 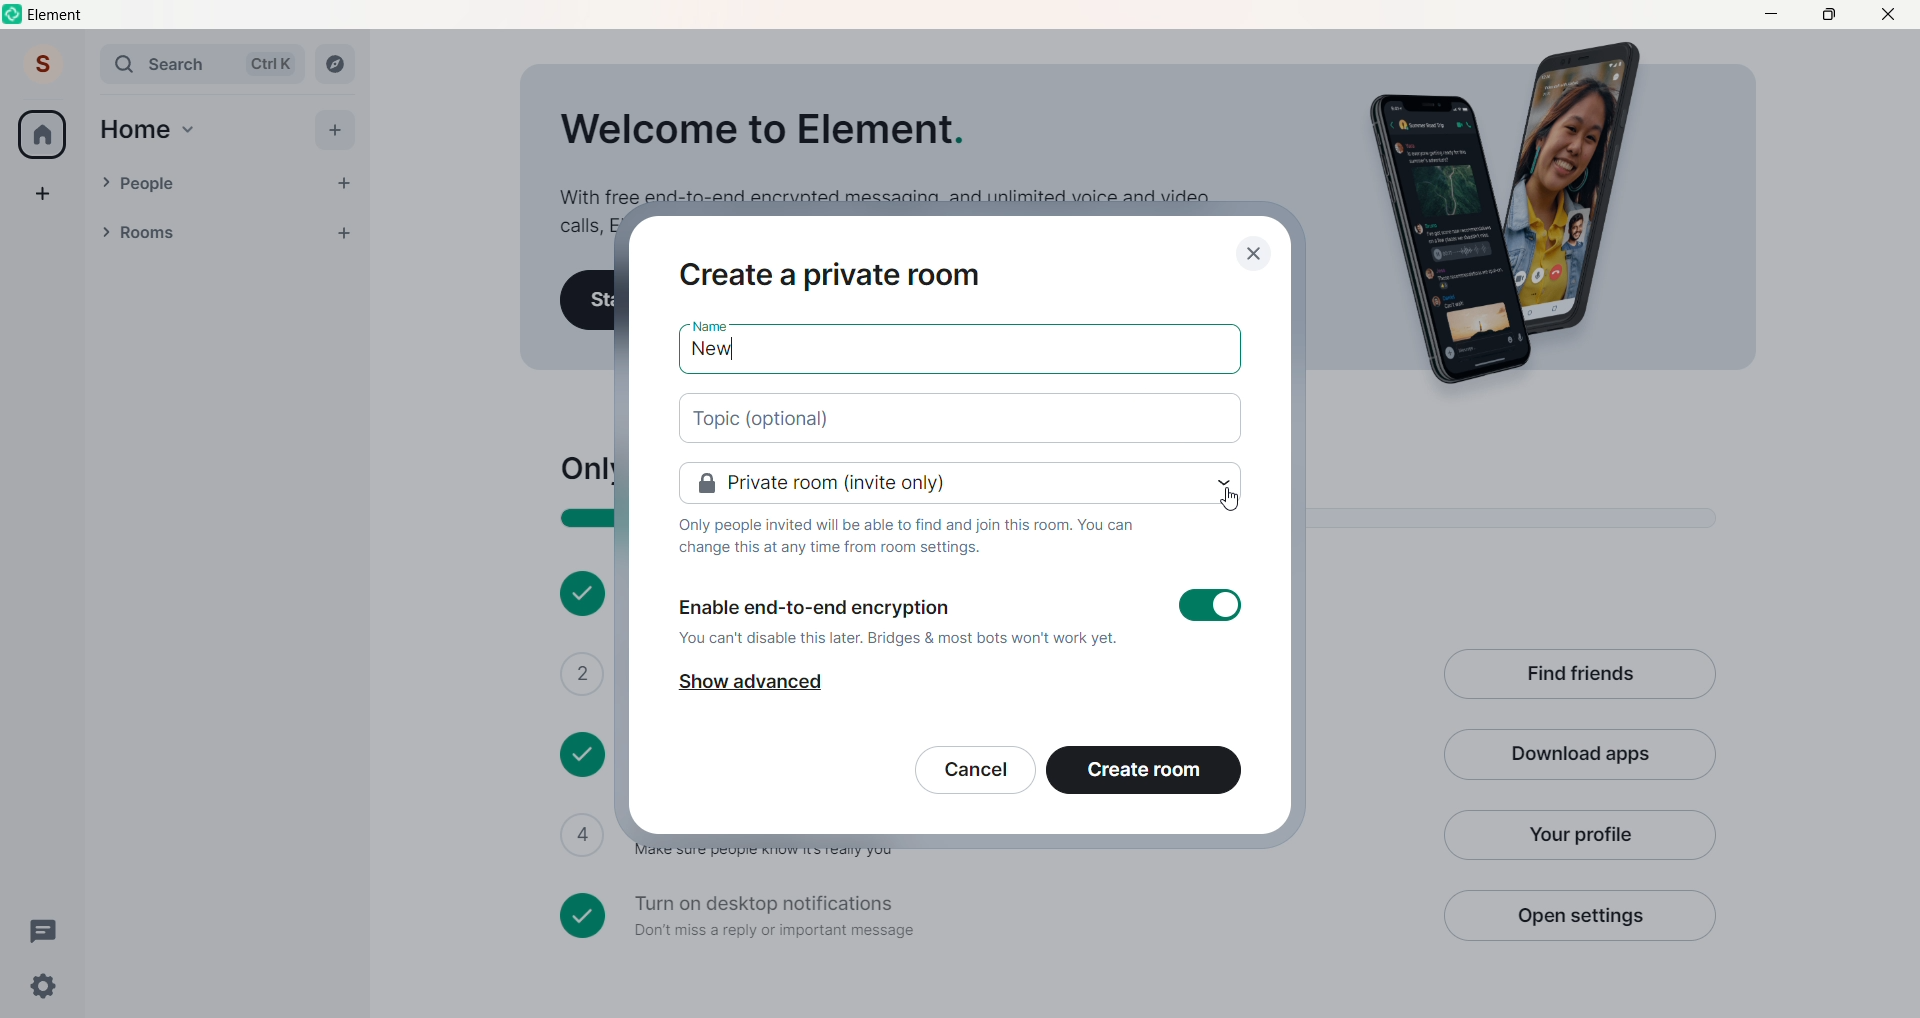 What do you see at coordinates (962, 484) in the screenshot?
I see `set room privacy` at bounding box center [962, 484].